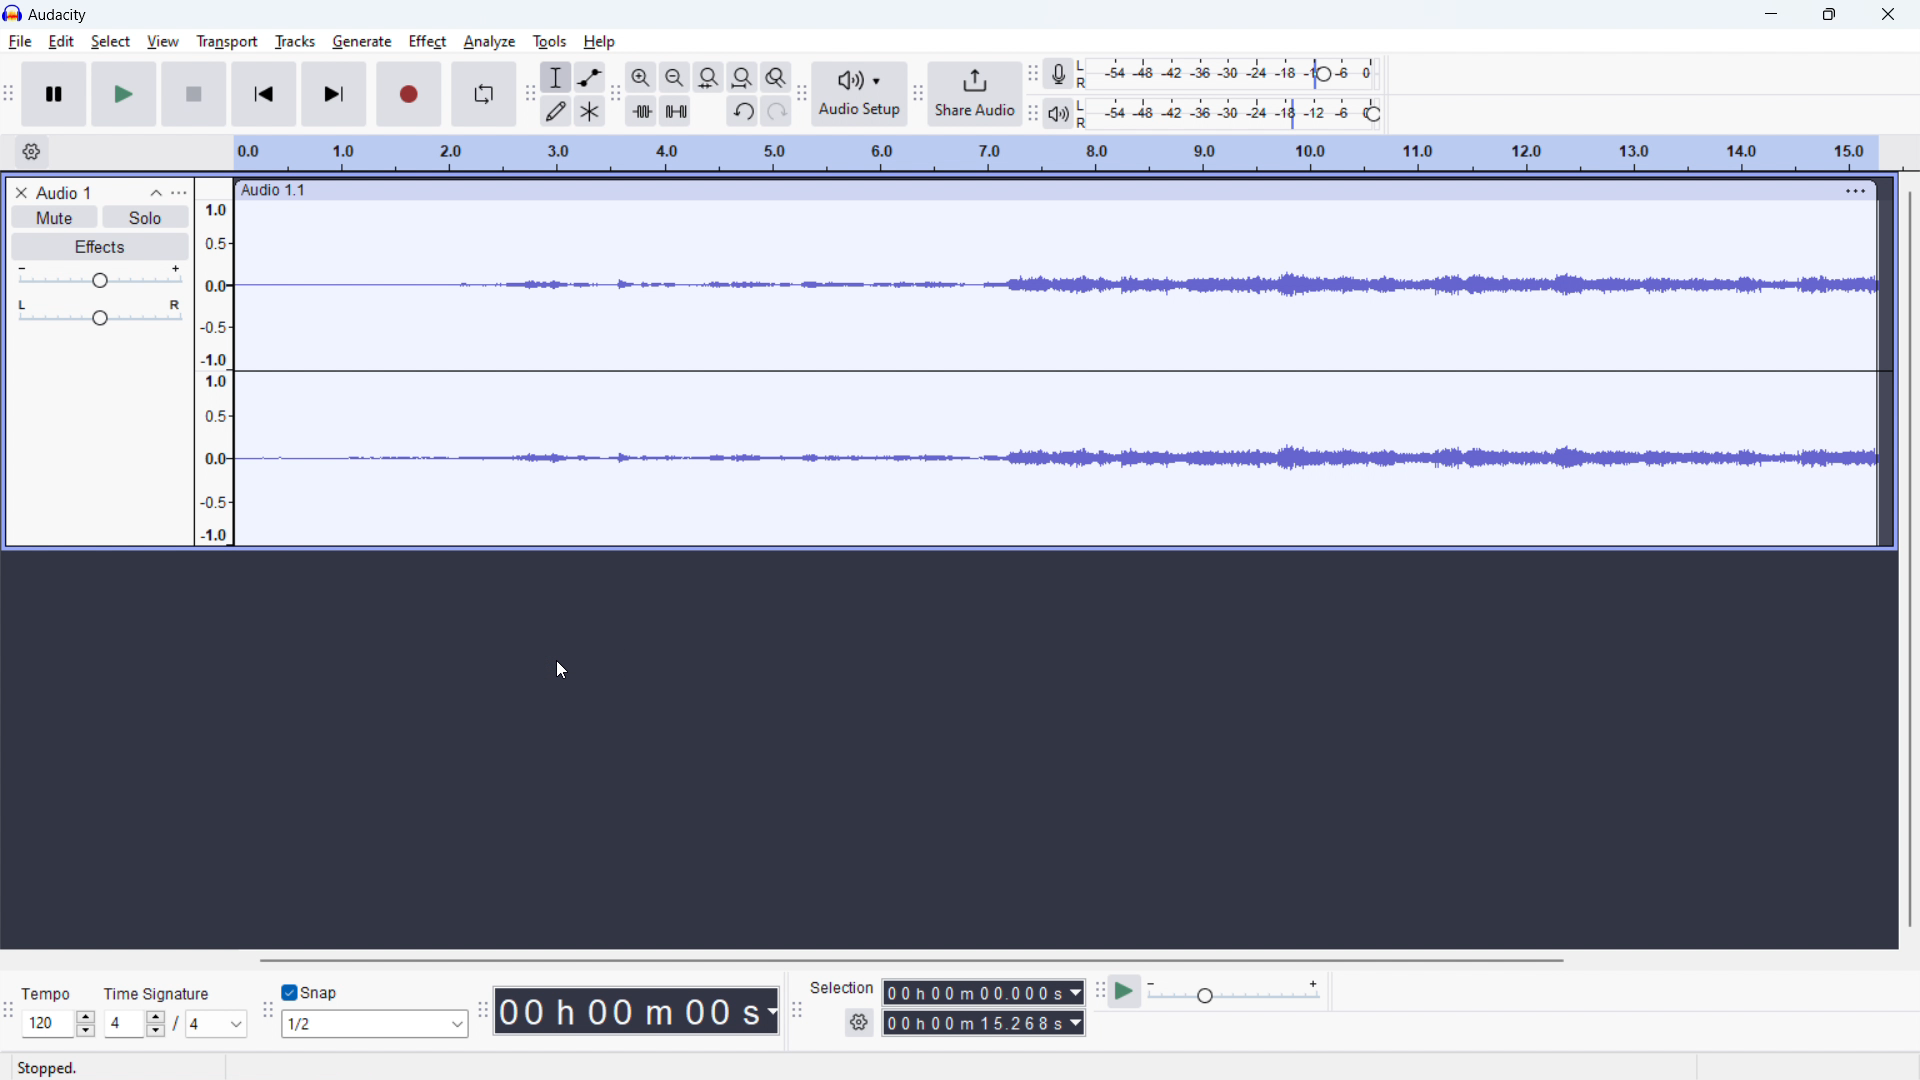 The width and height of the screenshot is (1920, 1080). What do you see at coordinates (99, 247) in the screenshot?
I see `effects` at bounding box center [99, 247].